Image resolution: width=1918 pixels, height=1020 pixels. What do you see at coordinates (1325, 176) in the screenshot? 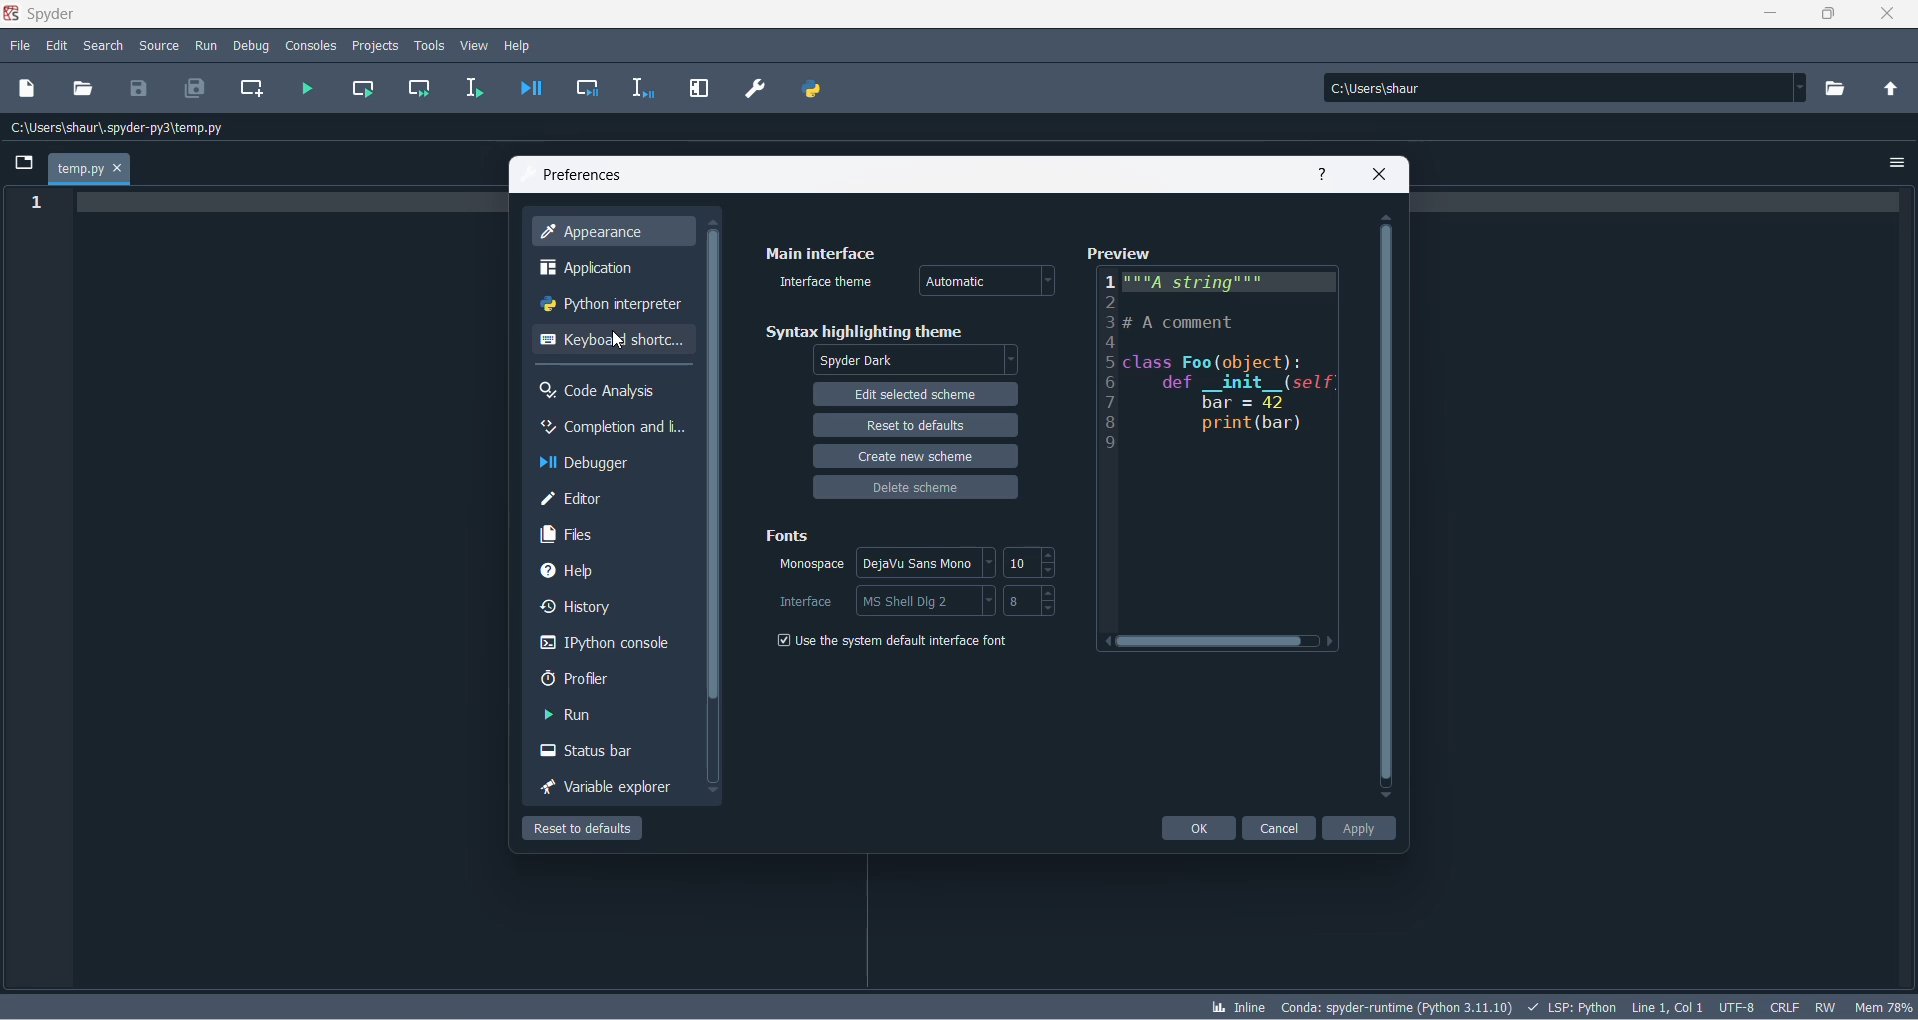
I see `help` at bounding box center [1325, 176].